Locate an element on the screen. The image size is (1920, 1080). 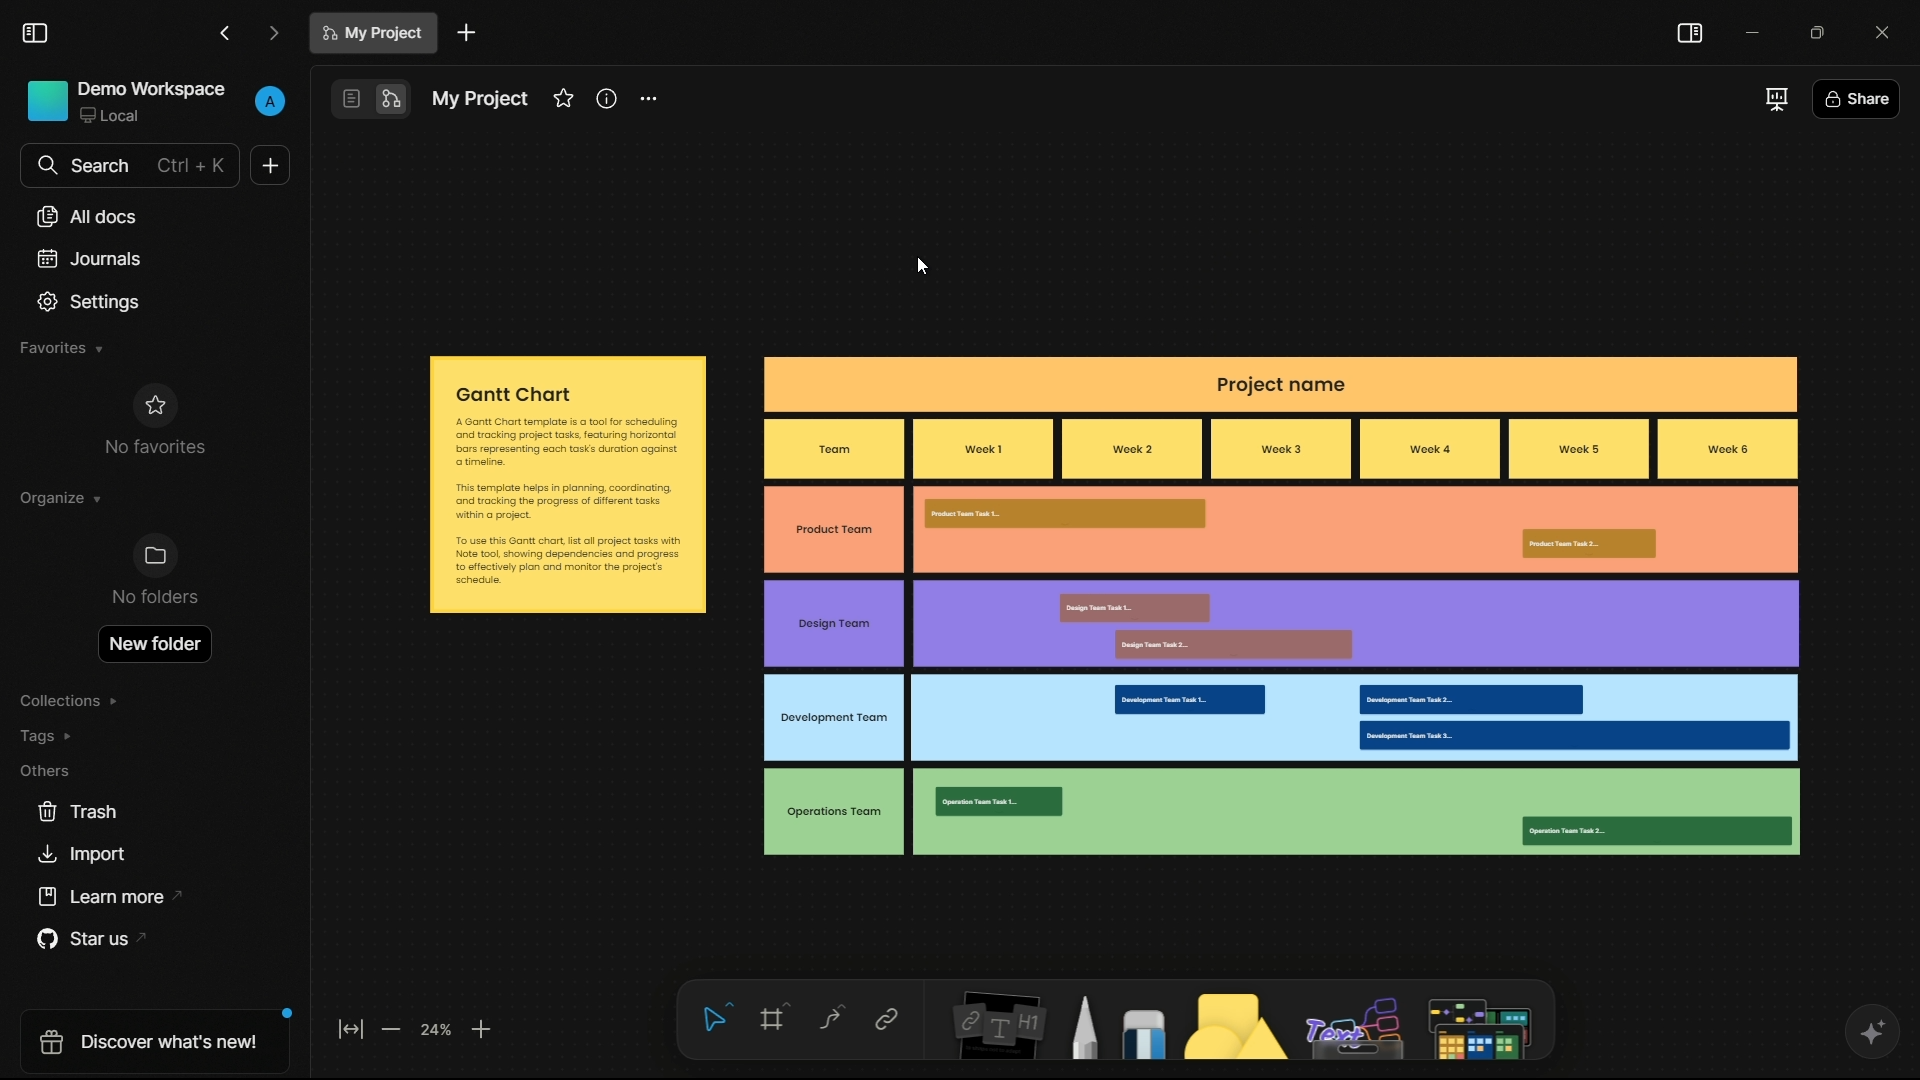
frame is located at coordinates (775, 1021).